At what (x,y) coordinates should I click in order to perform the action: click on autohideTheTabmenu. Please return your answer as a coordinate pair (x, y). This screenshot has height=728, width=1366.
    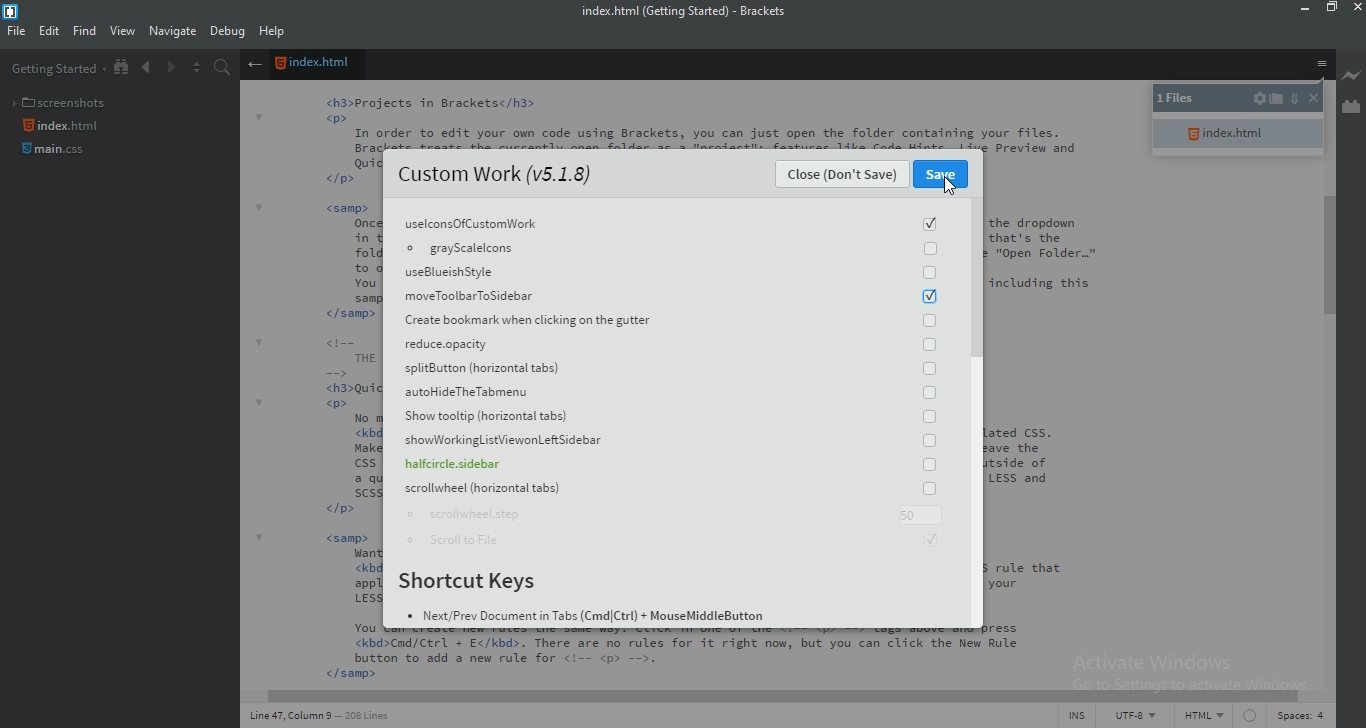
    Looking at the image, I should click on (670, 394).